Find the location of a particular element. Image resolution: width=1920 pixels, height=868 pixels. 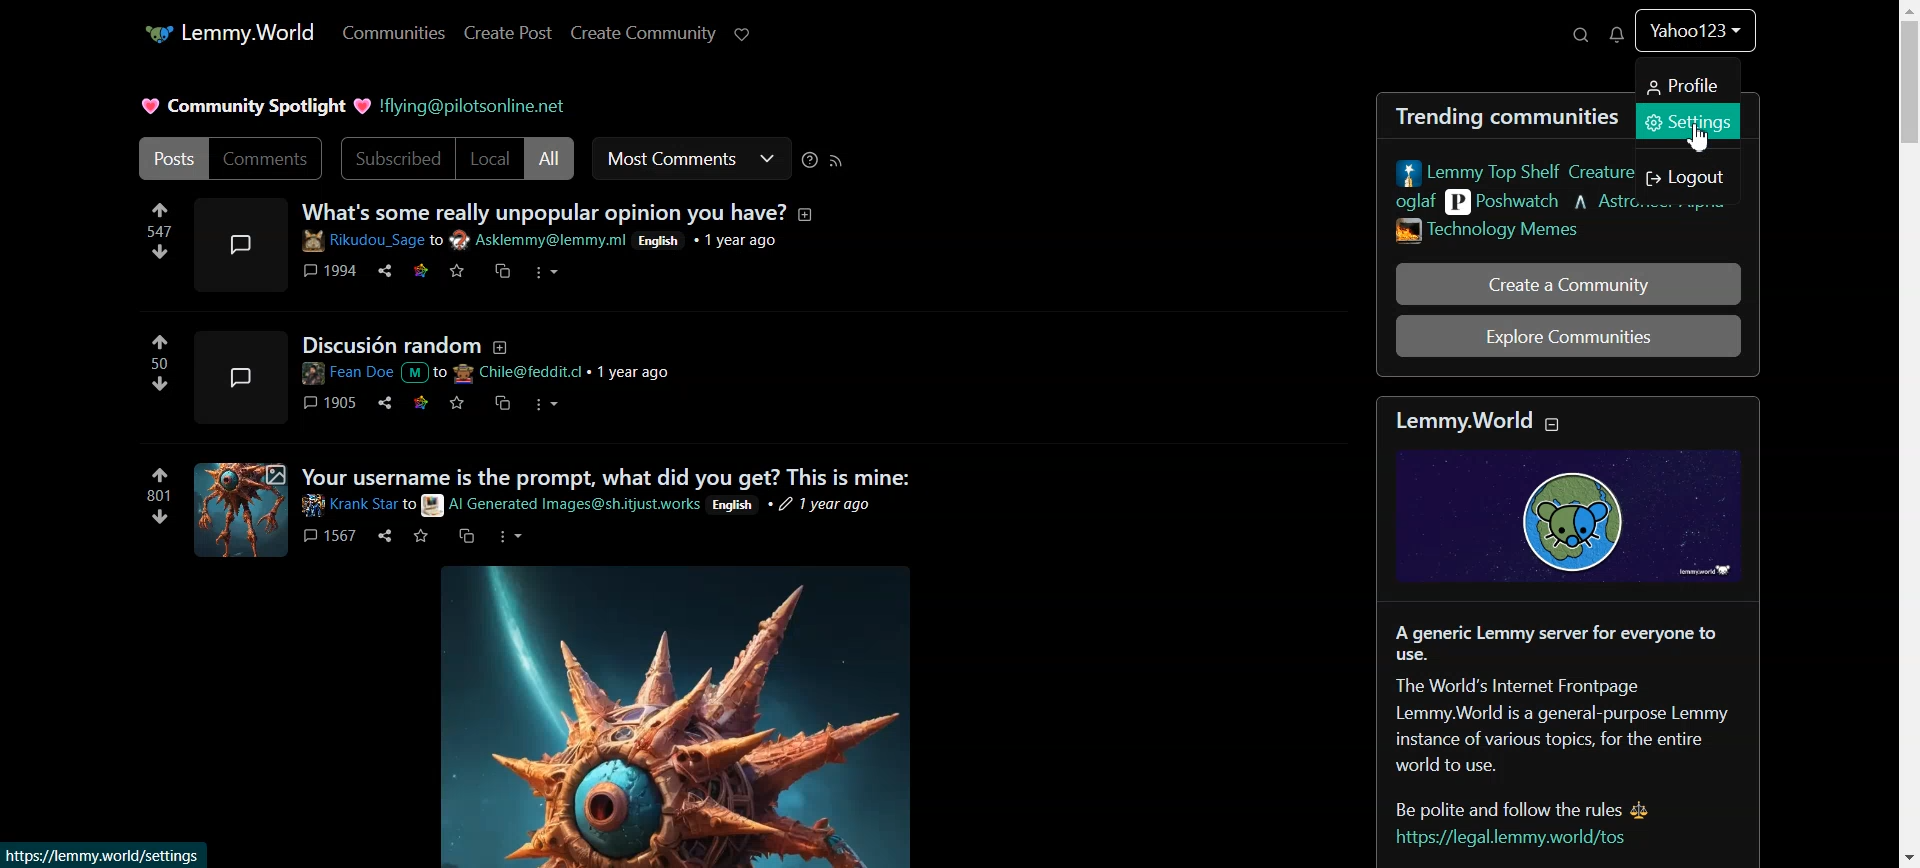

Trending communities is located at coordinates (1495, 116).